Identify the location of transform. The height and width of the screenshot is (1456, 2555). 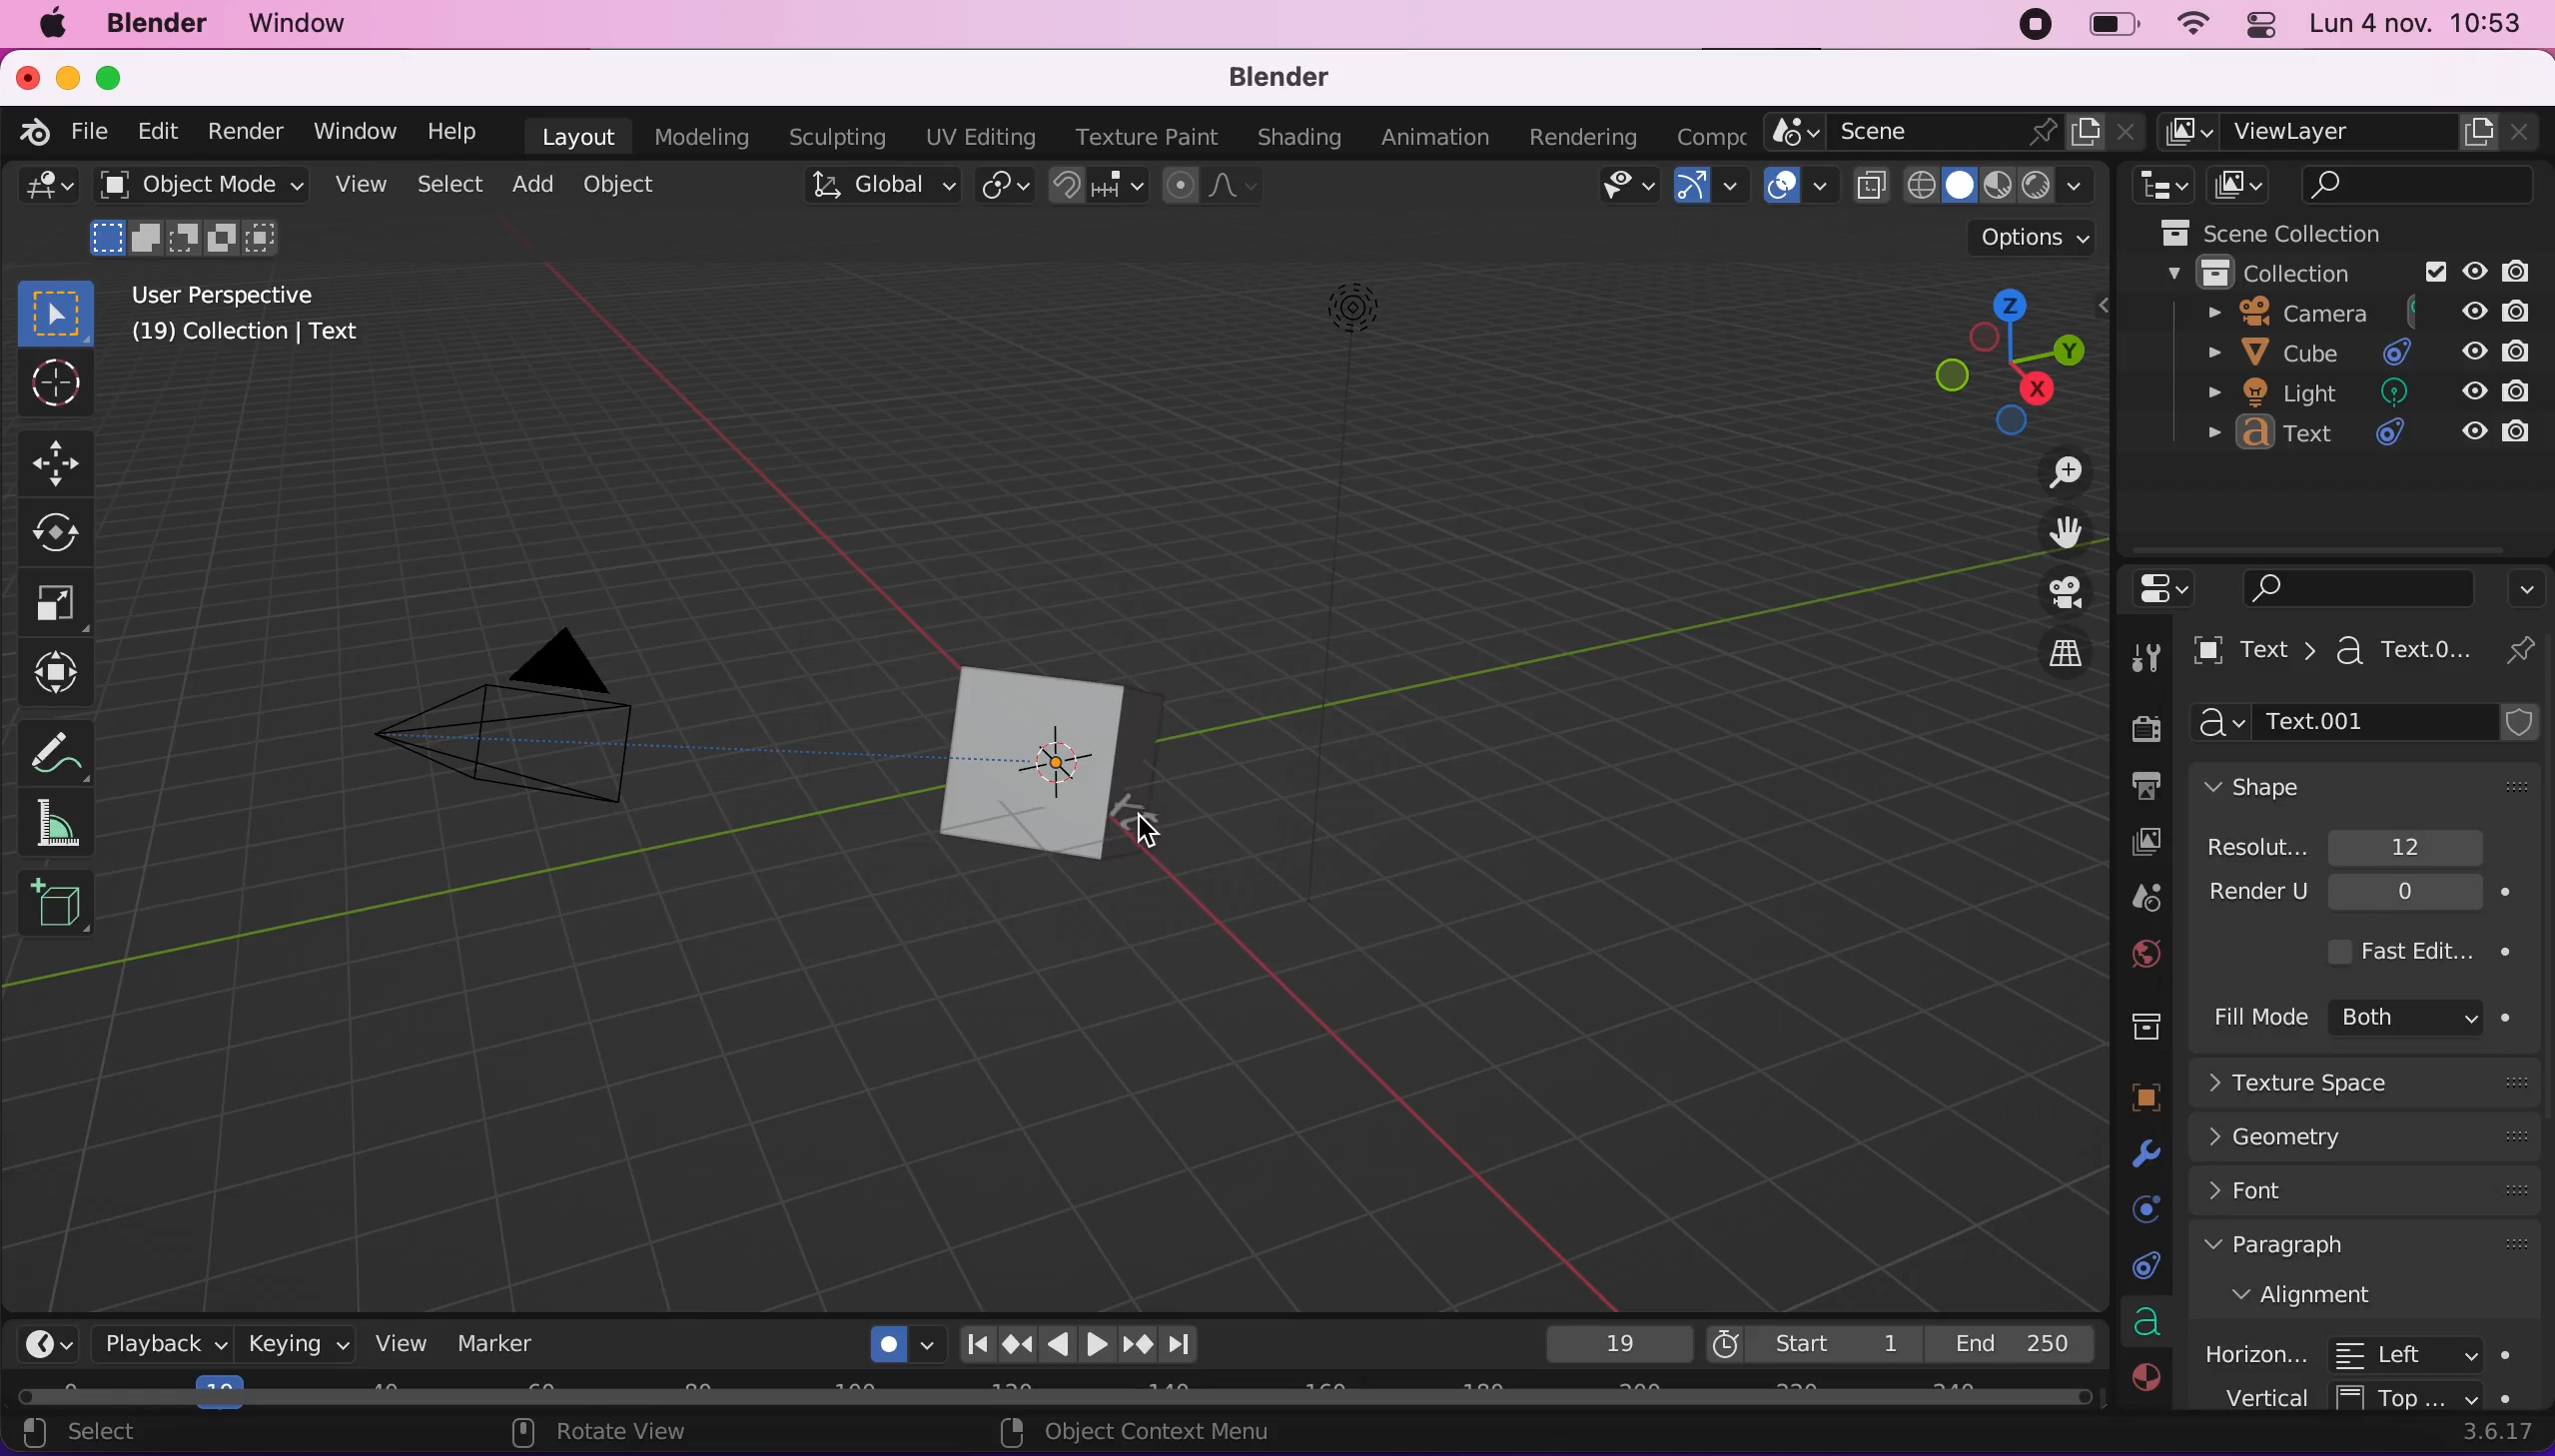
(54, 678).